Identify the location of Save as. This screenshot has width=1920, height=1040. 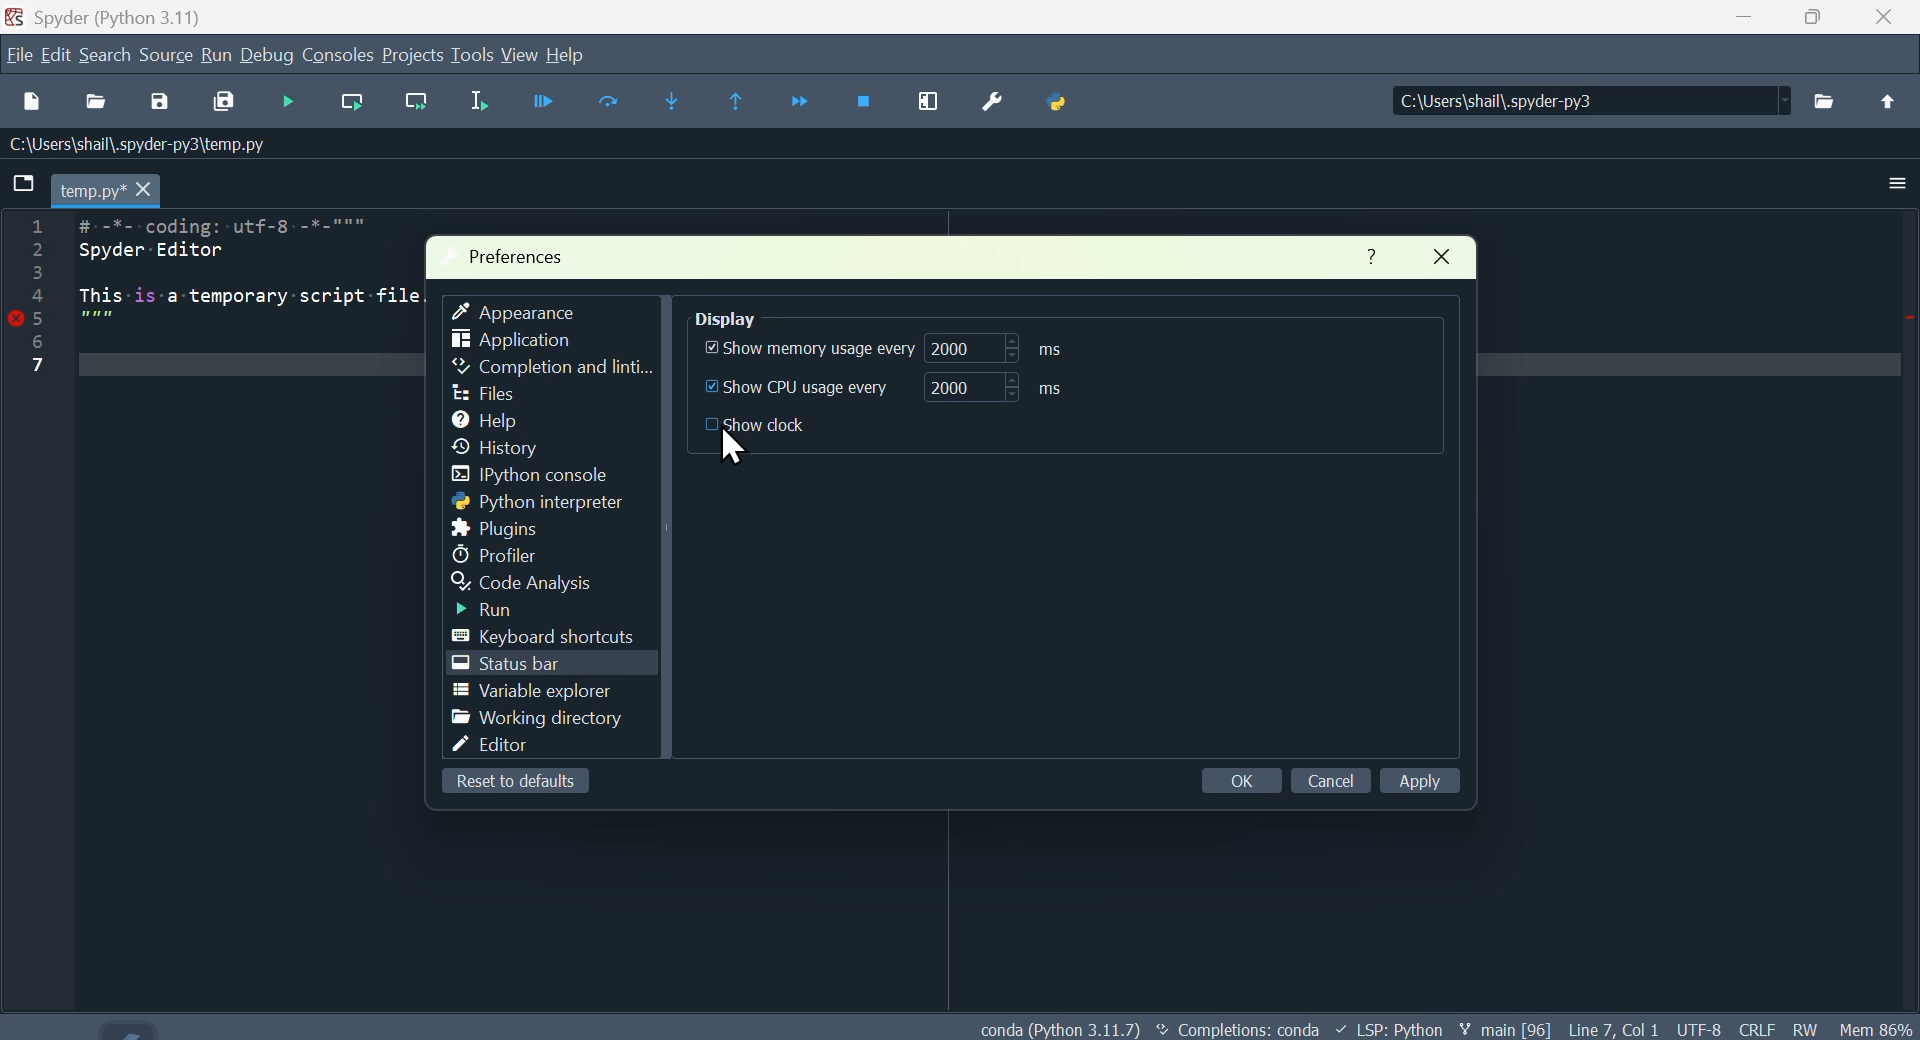
(167, 102).